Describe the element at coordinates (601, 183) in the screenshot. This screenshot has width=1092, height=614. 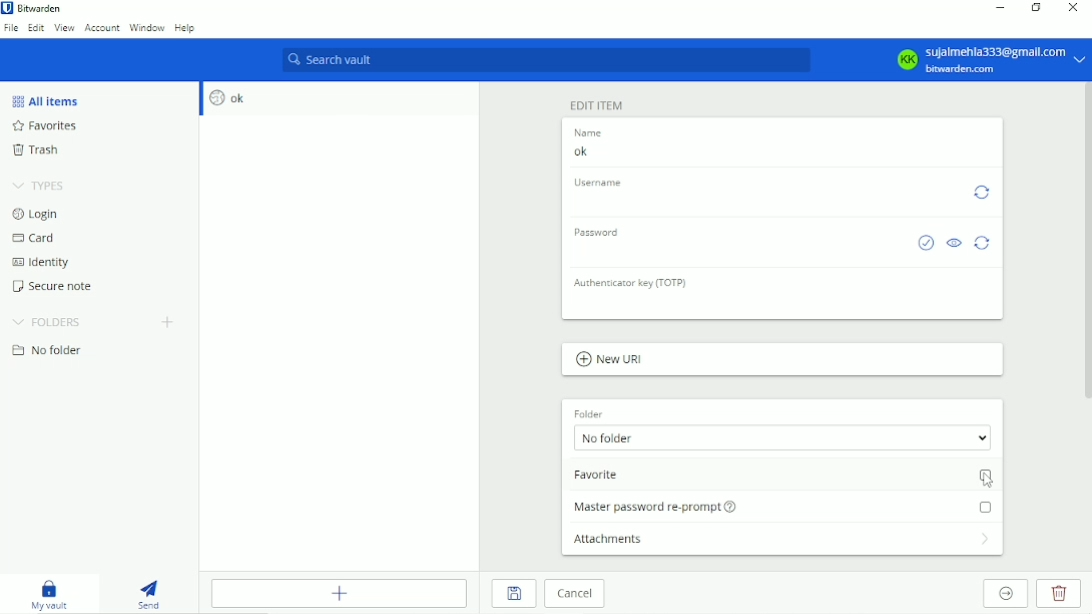
I see `Username` at that location.